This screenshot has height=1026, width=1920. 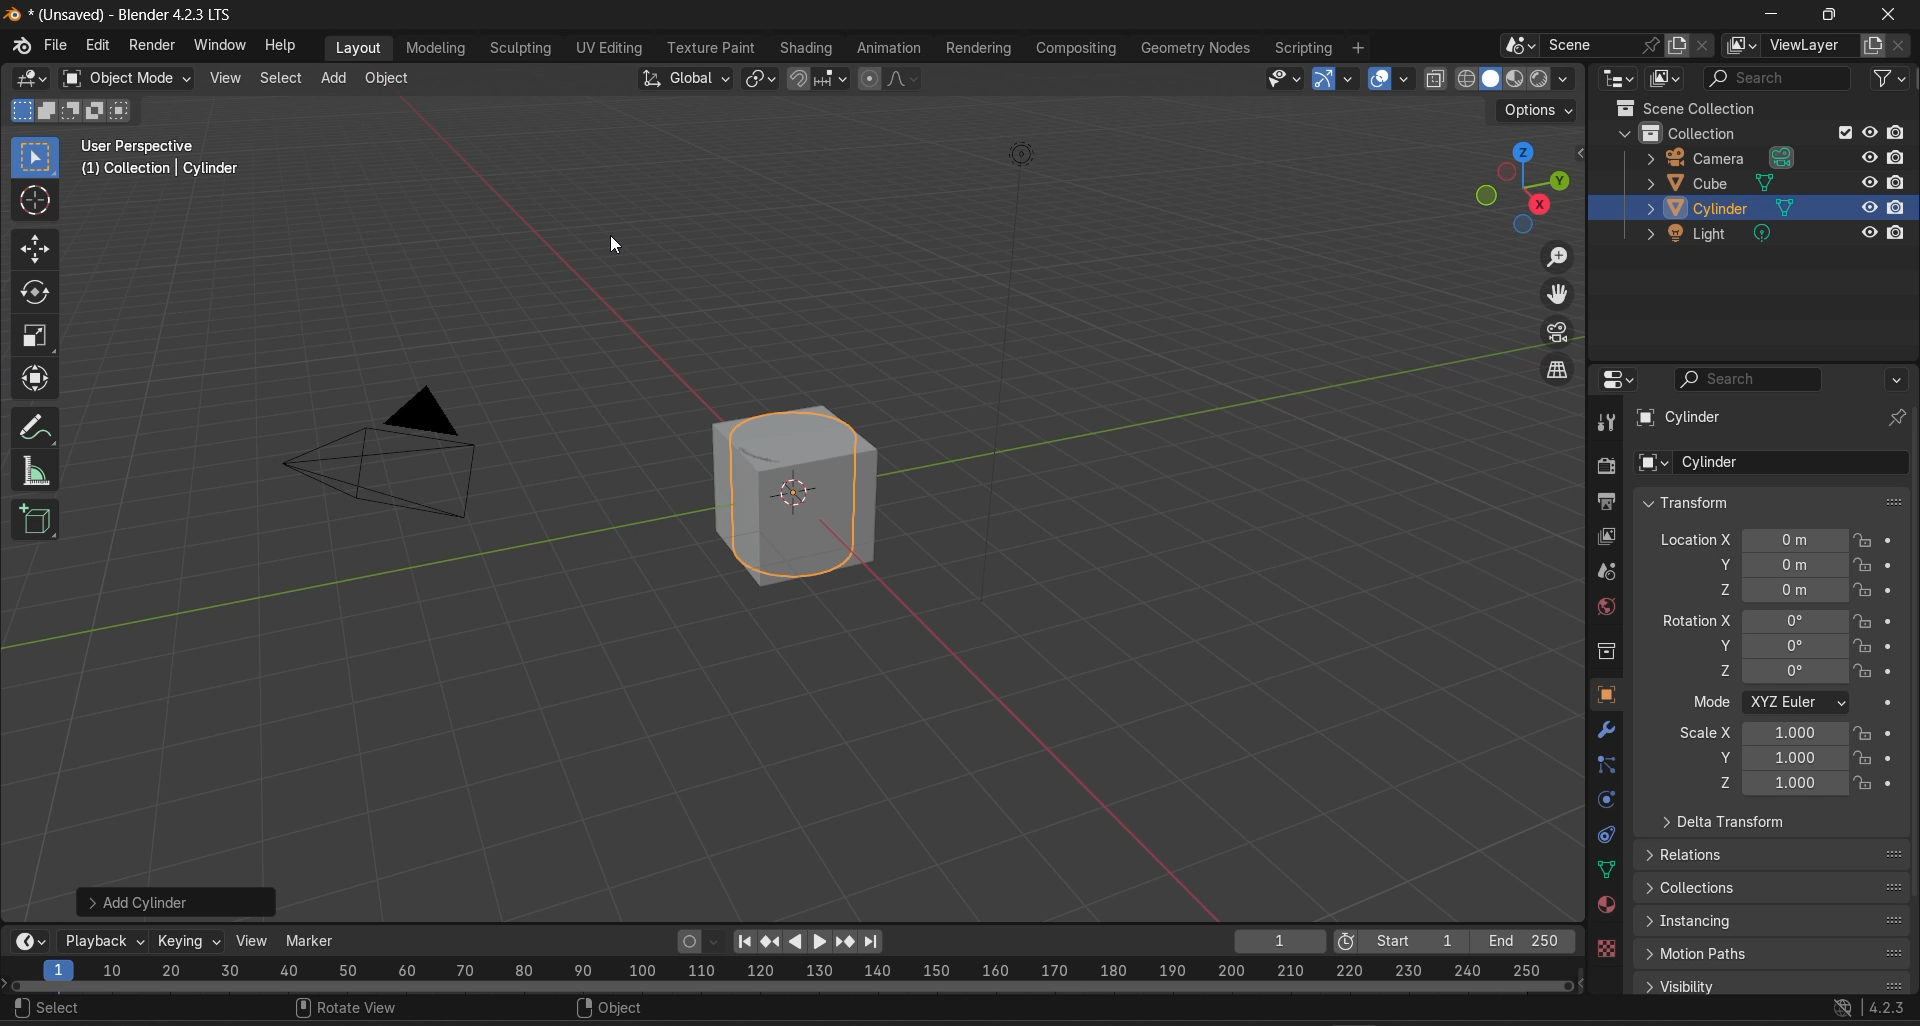 I want to click on render, so click(x=149, y=46).